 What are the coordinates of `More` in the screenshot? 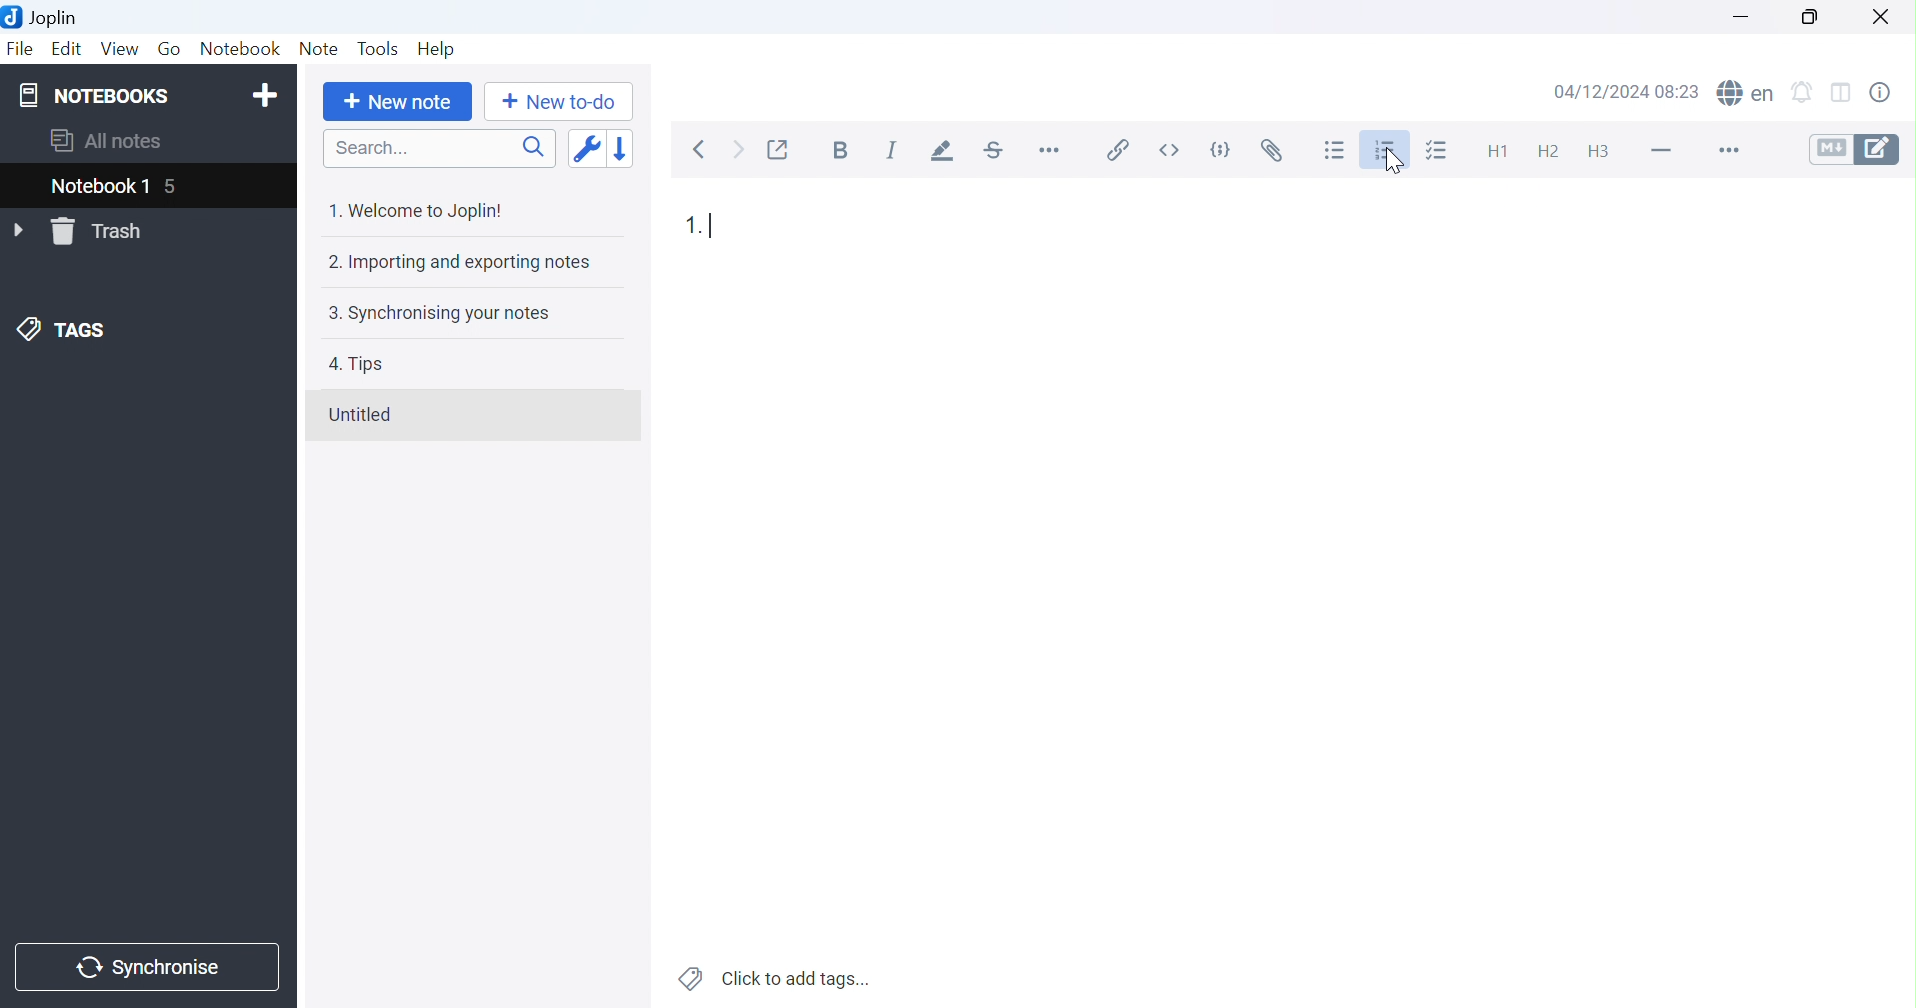 It's located at (1725, 150).